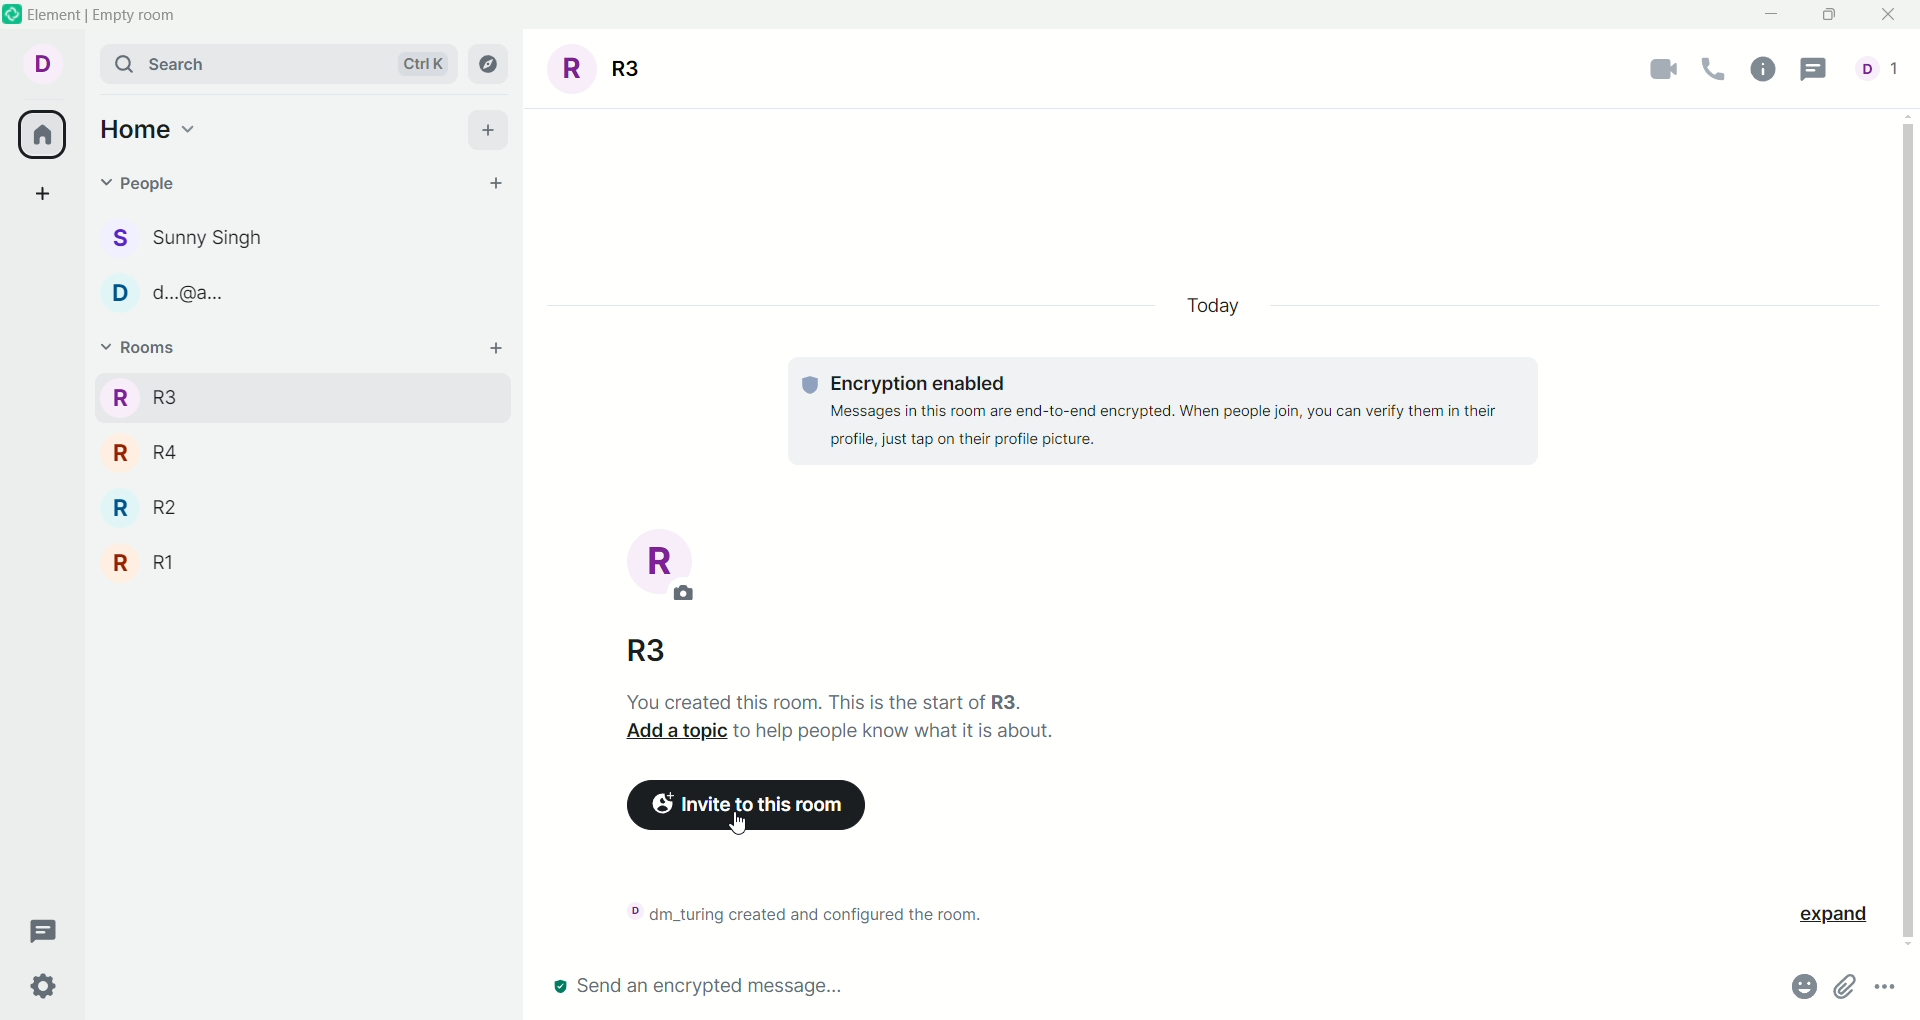  I want to click on search Ctrl + K, so click(274, 63).